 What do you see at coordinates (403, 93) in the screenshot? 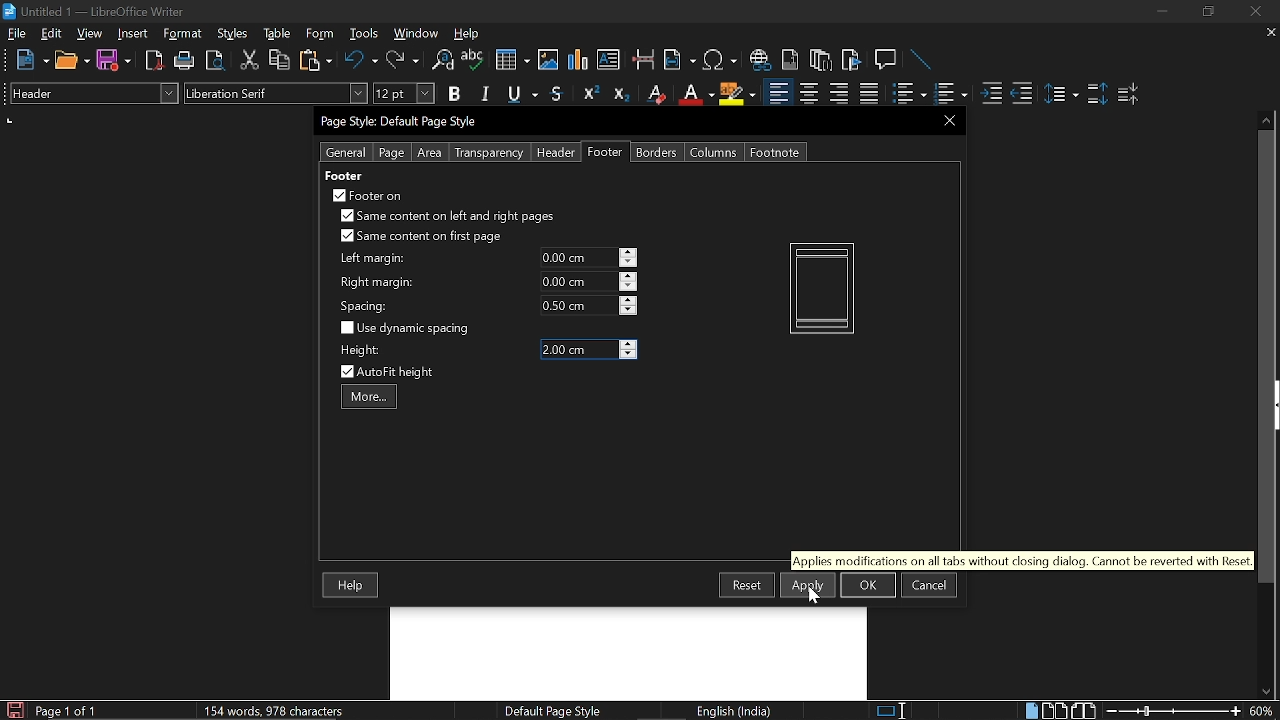
I see `Text size` at bounding box center [403, 93].